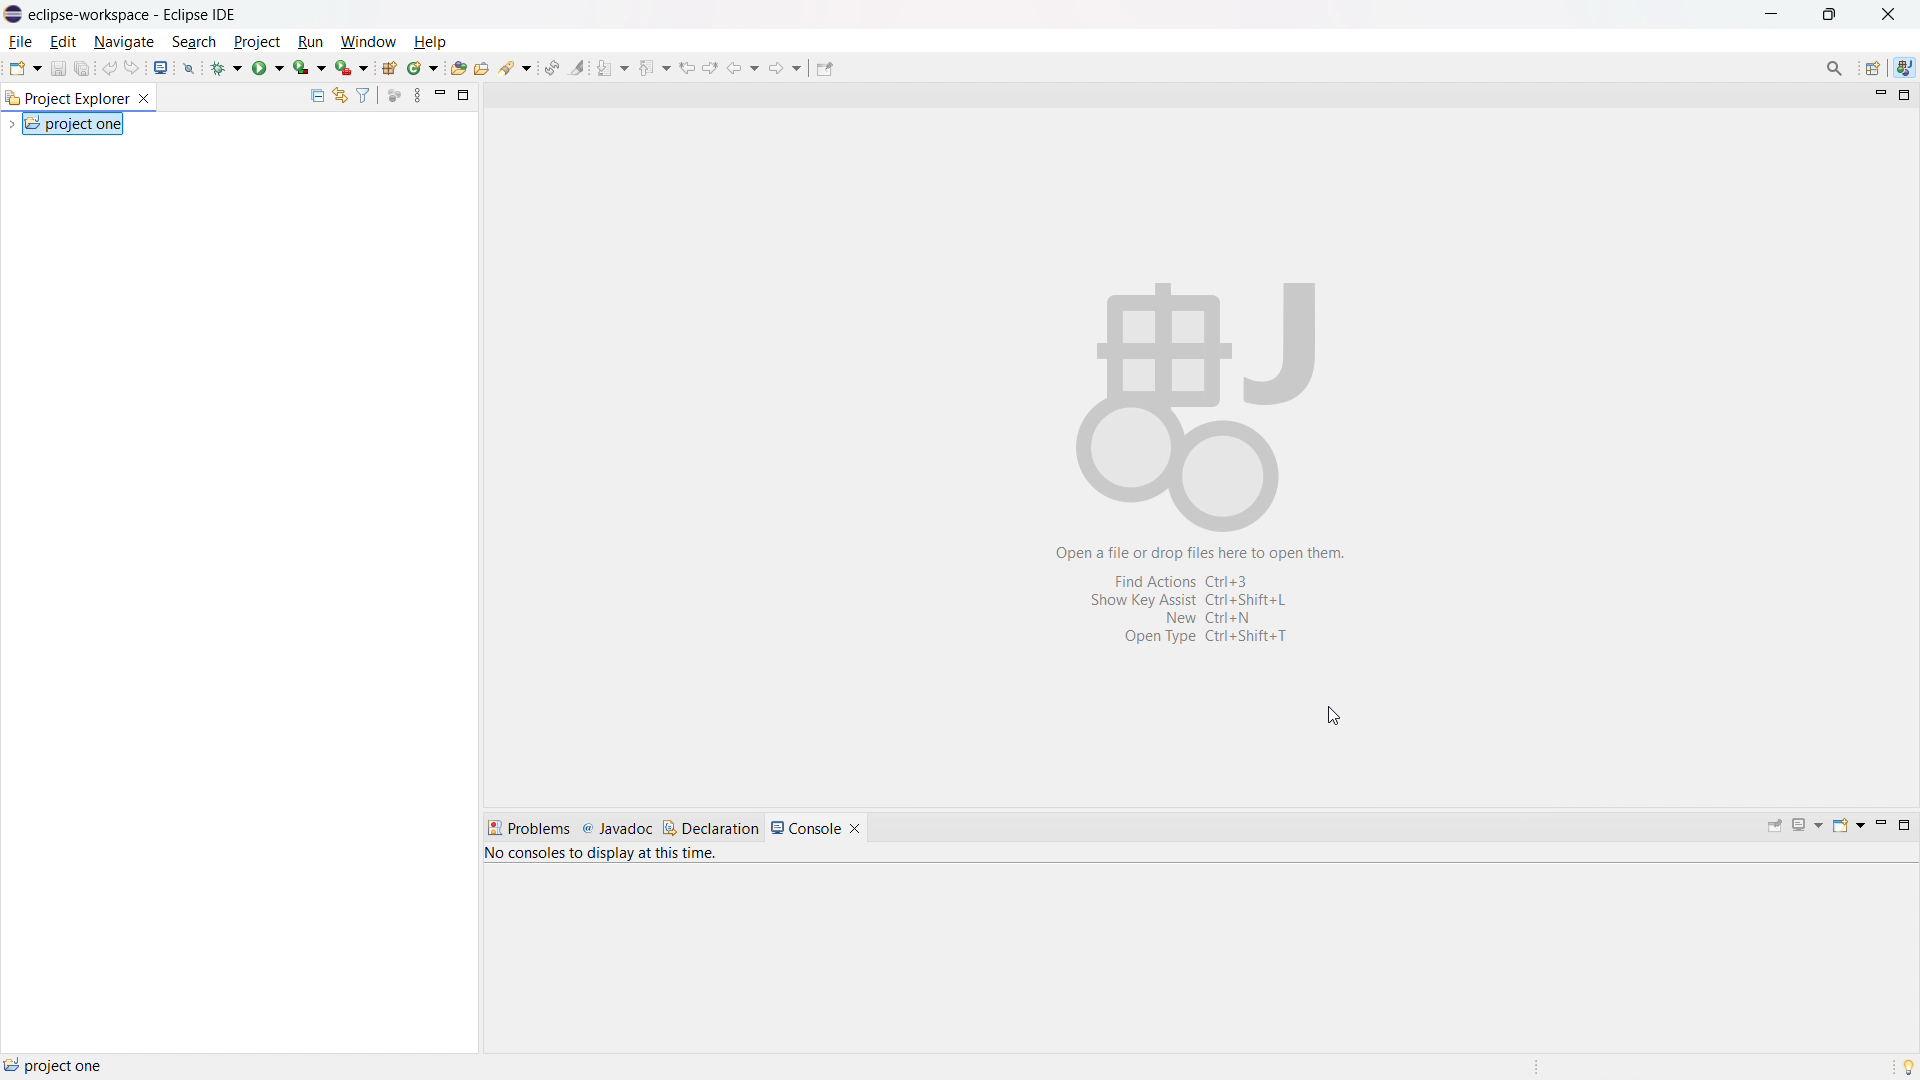 The width and height of the screenshot is (1920, 1080). Describe the element at coordinates (162, 68) in the screenshot. I see `open console` at that location.